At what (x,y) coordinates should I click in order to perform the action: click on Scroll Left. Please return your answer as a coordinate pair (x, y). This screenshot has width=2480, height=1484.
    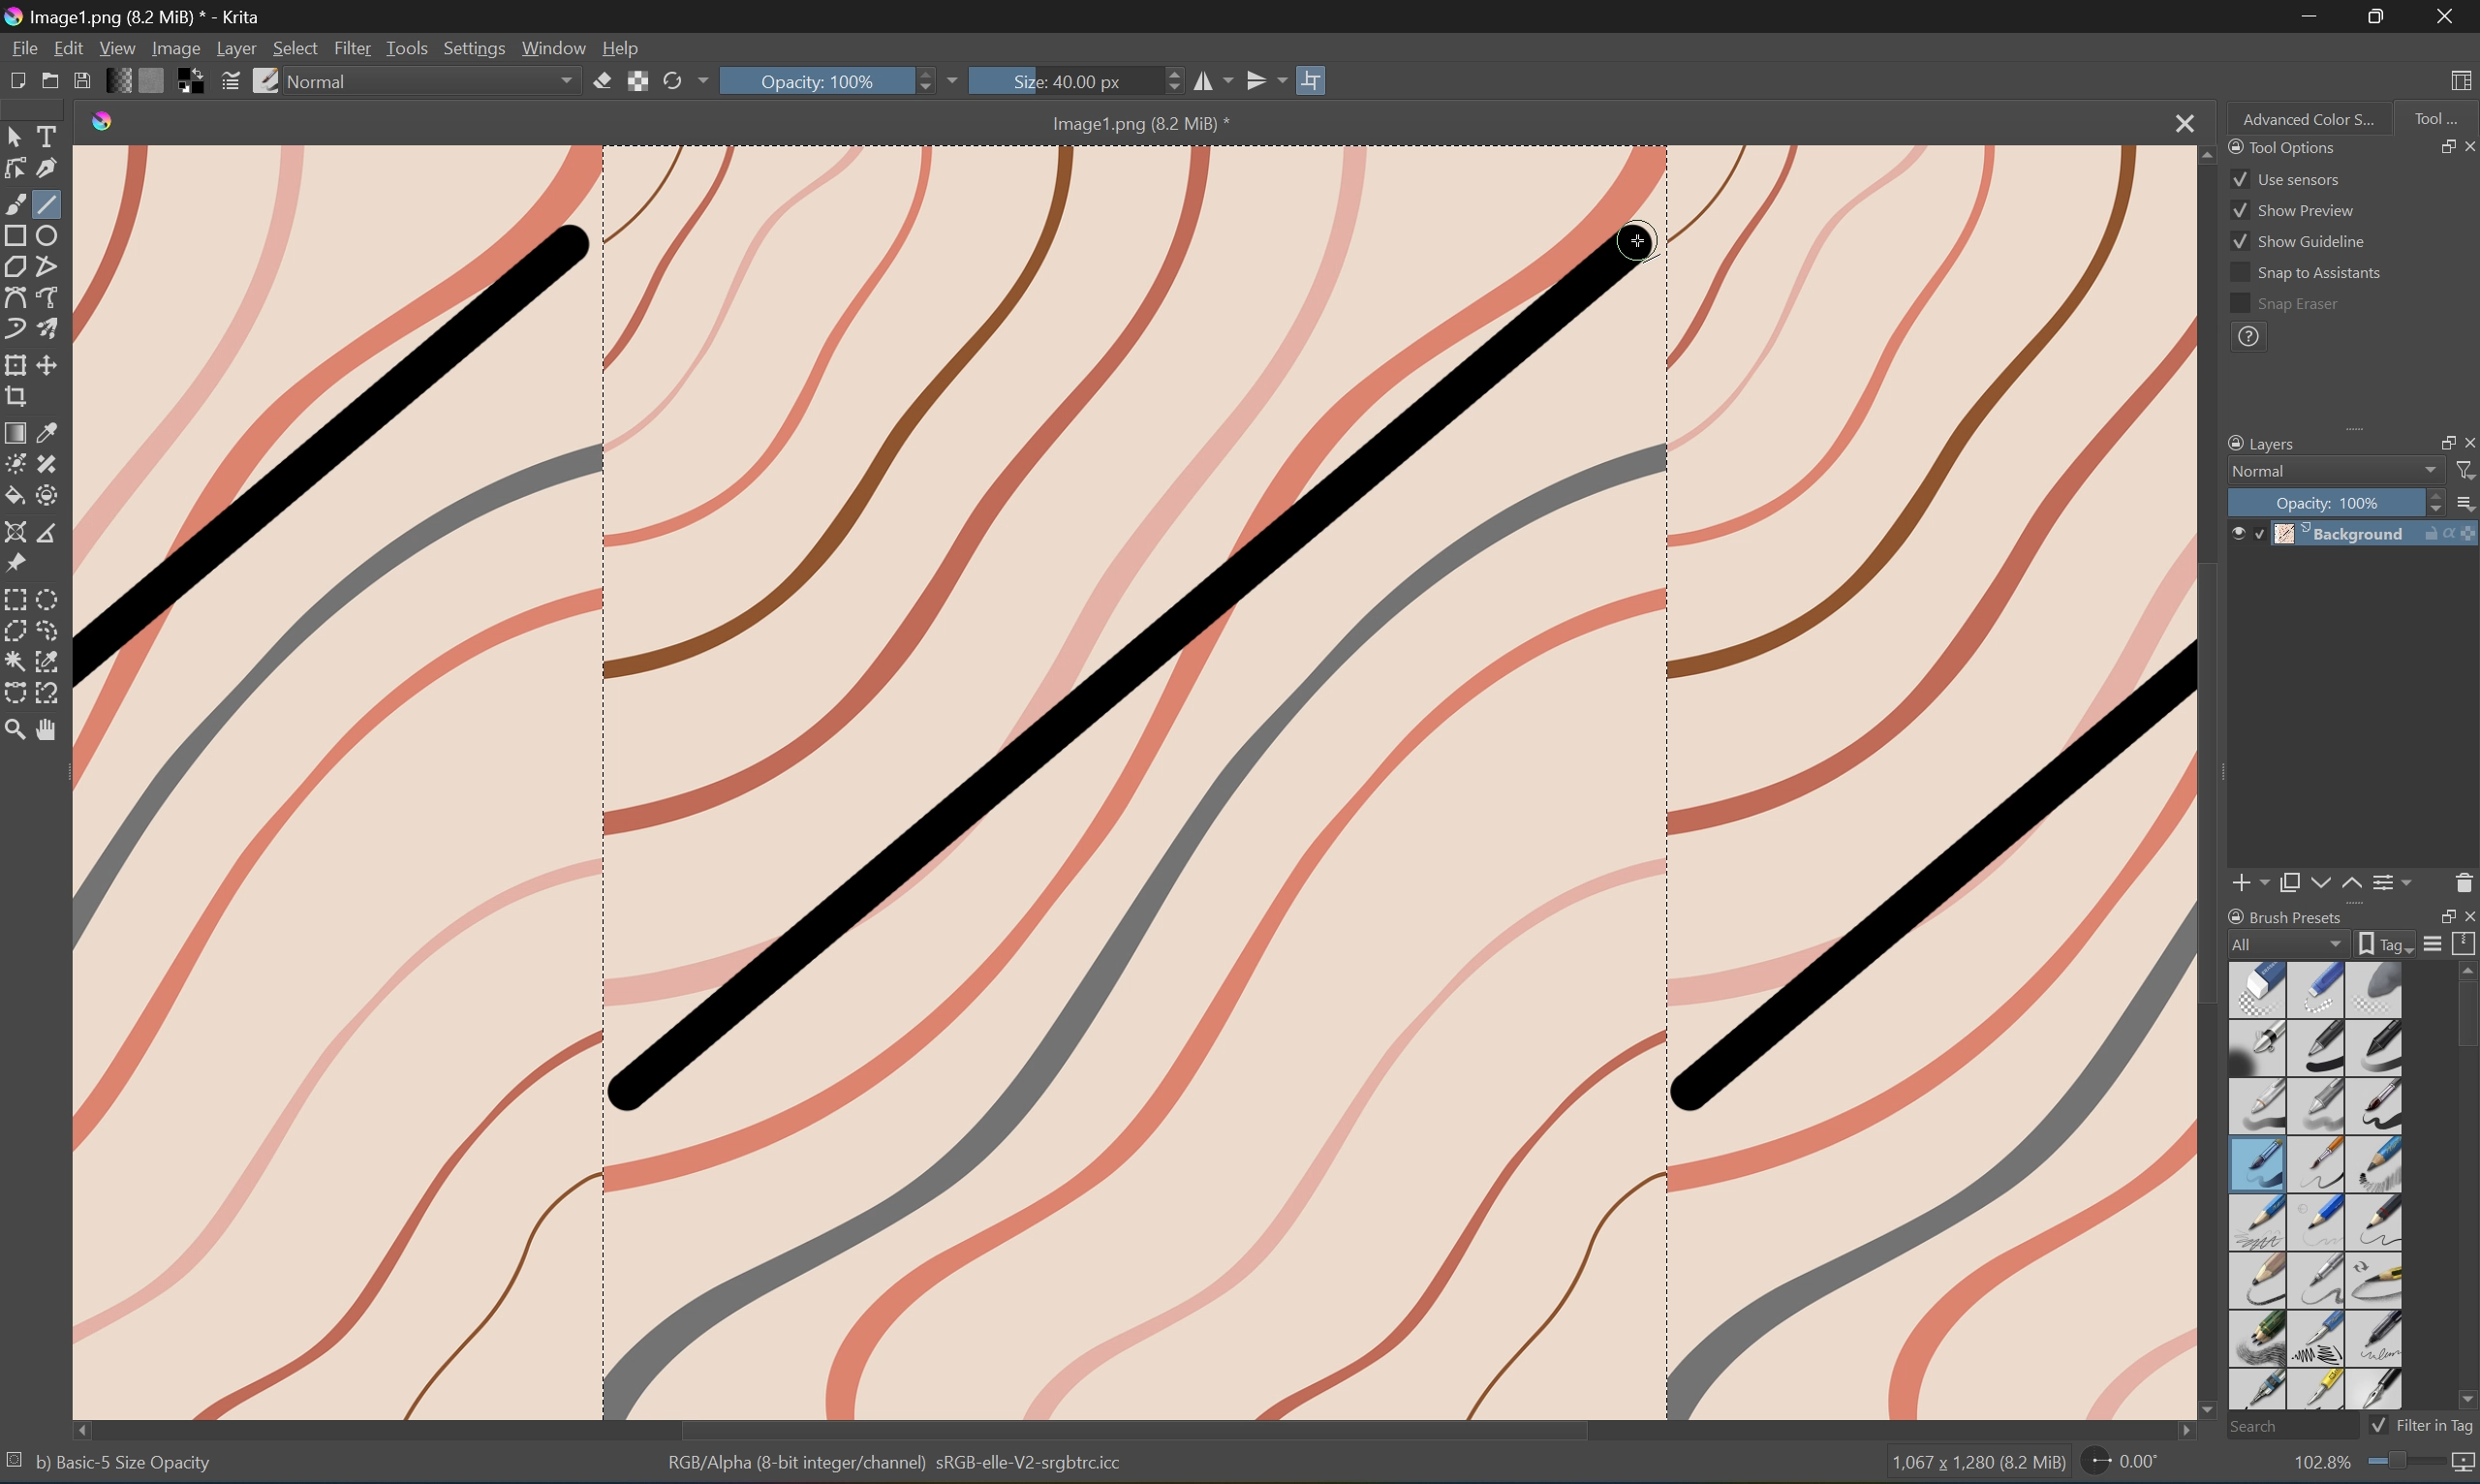
    Looking at the image, I should click on (2237, 413).